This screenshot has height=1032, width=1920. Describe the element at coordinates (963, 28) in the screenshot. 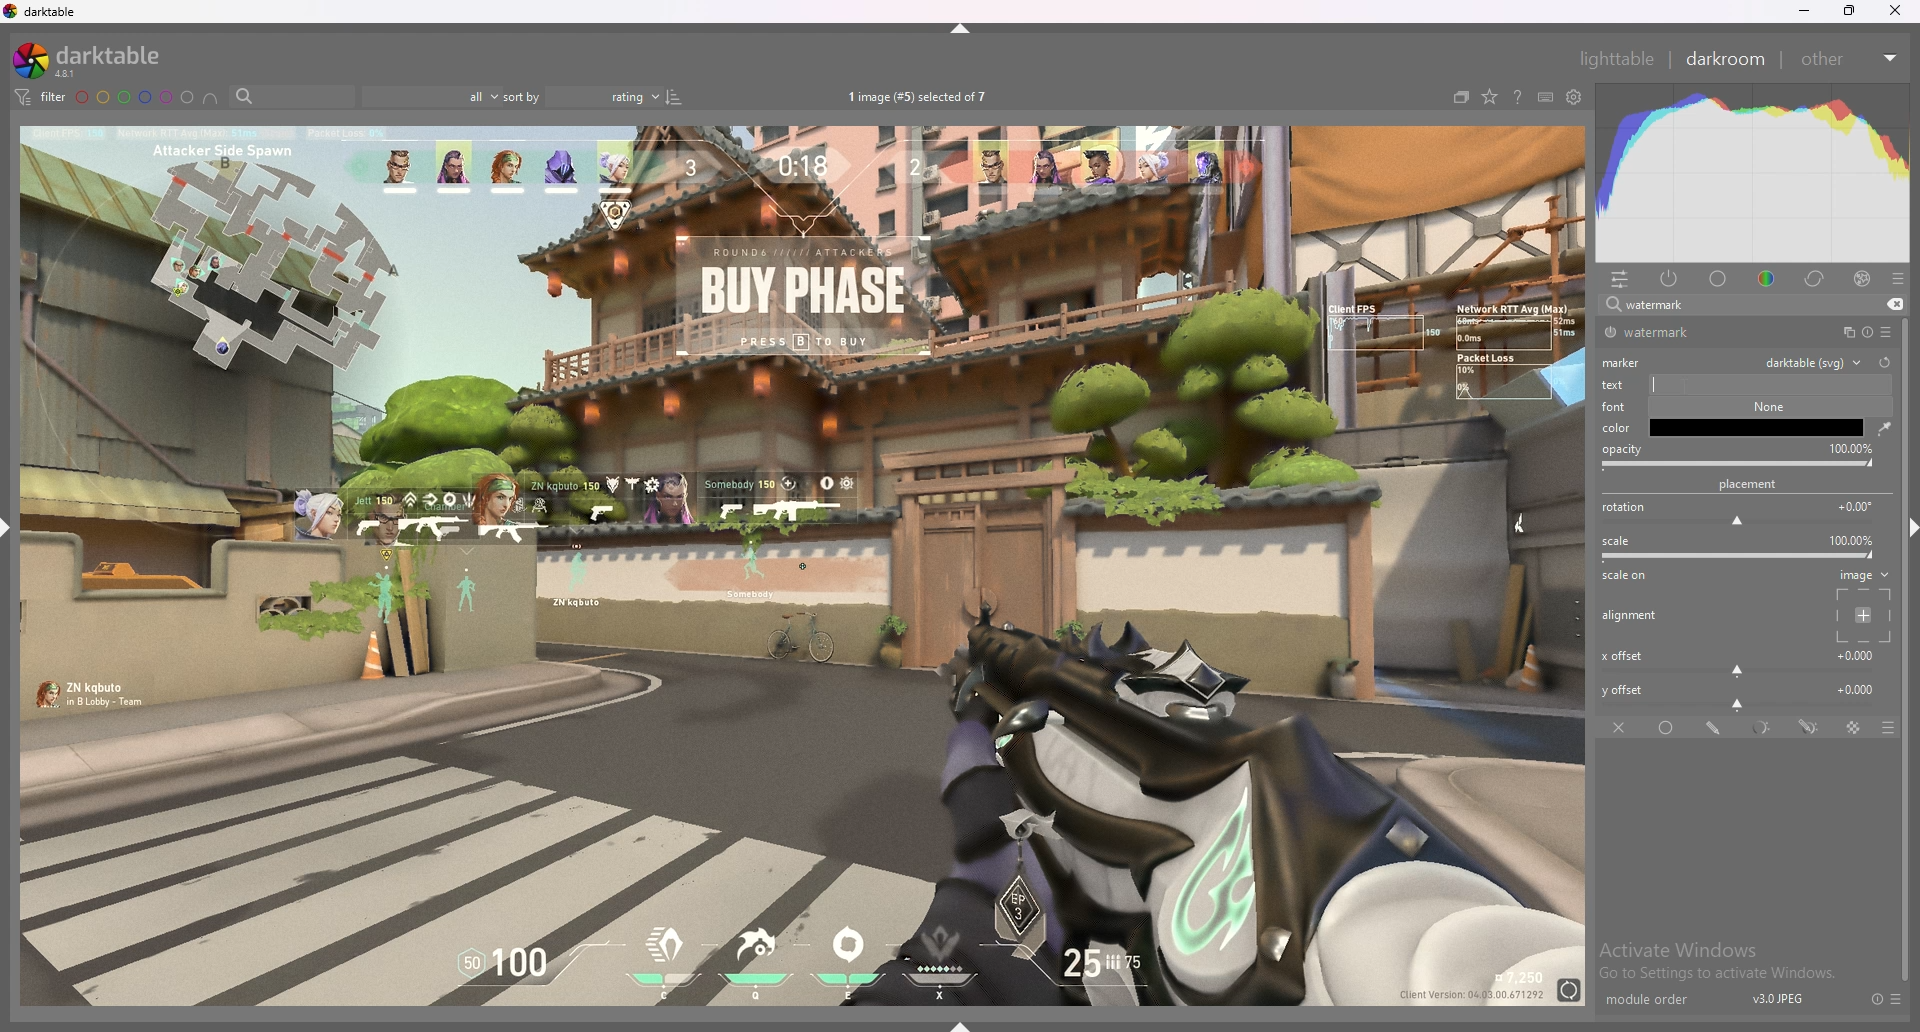

I see `hide` at that location.